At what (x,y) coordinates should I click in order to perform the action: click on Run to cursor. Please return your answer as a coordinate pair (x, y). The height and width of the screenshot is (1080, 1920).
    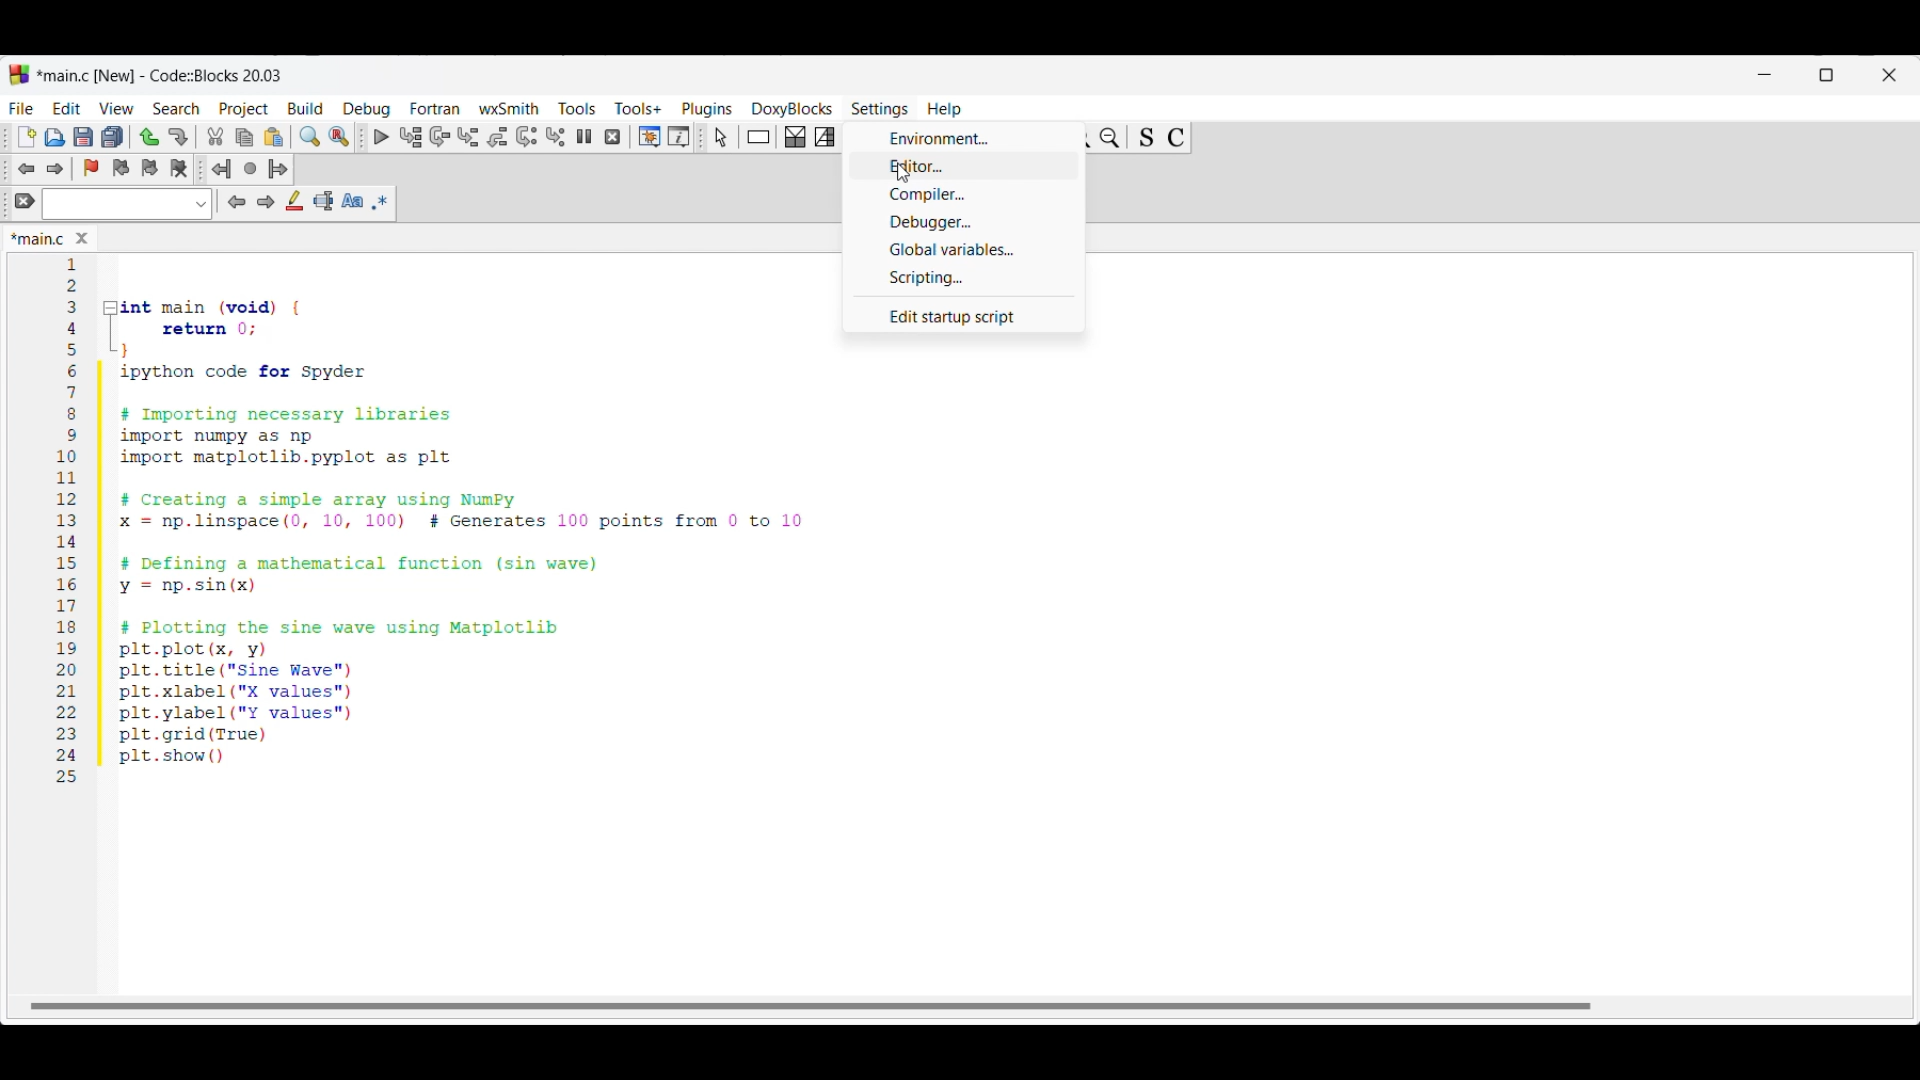
    Looking at the image, I should click on (411, 136).